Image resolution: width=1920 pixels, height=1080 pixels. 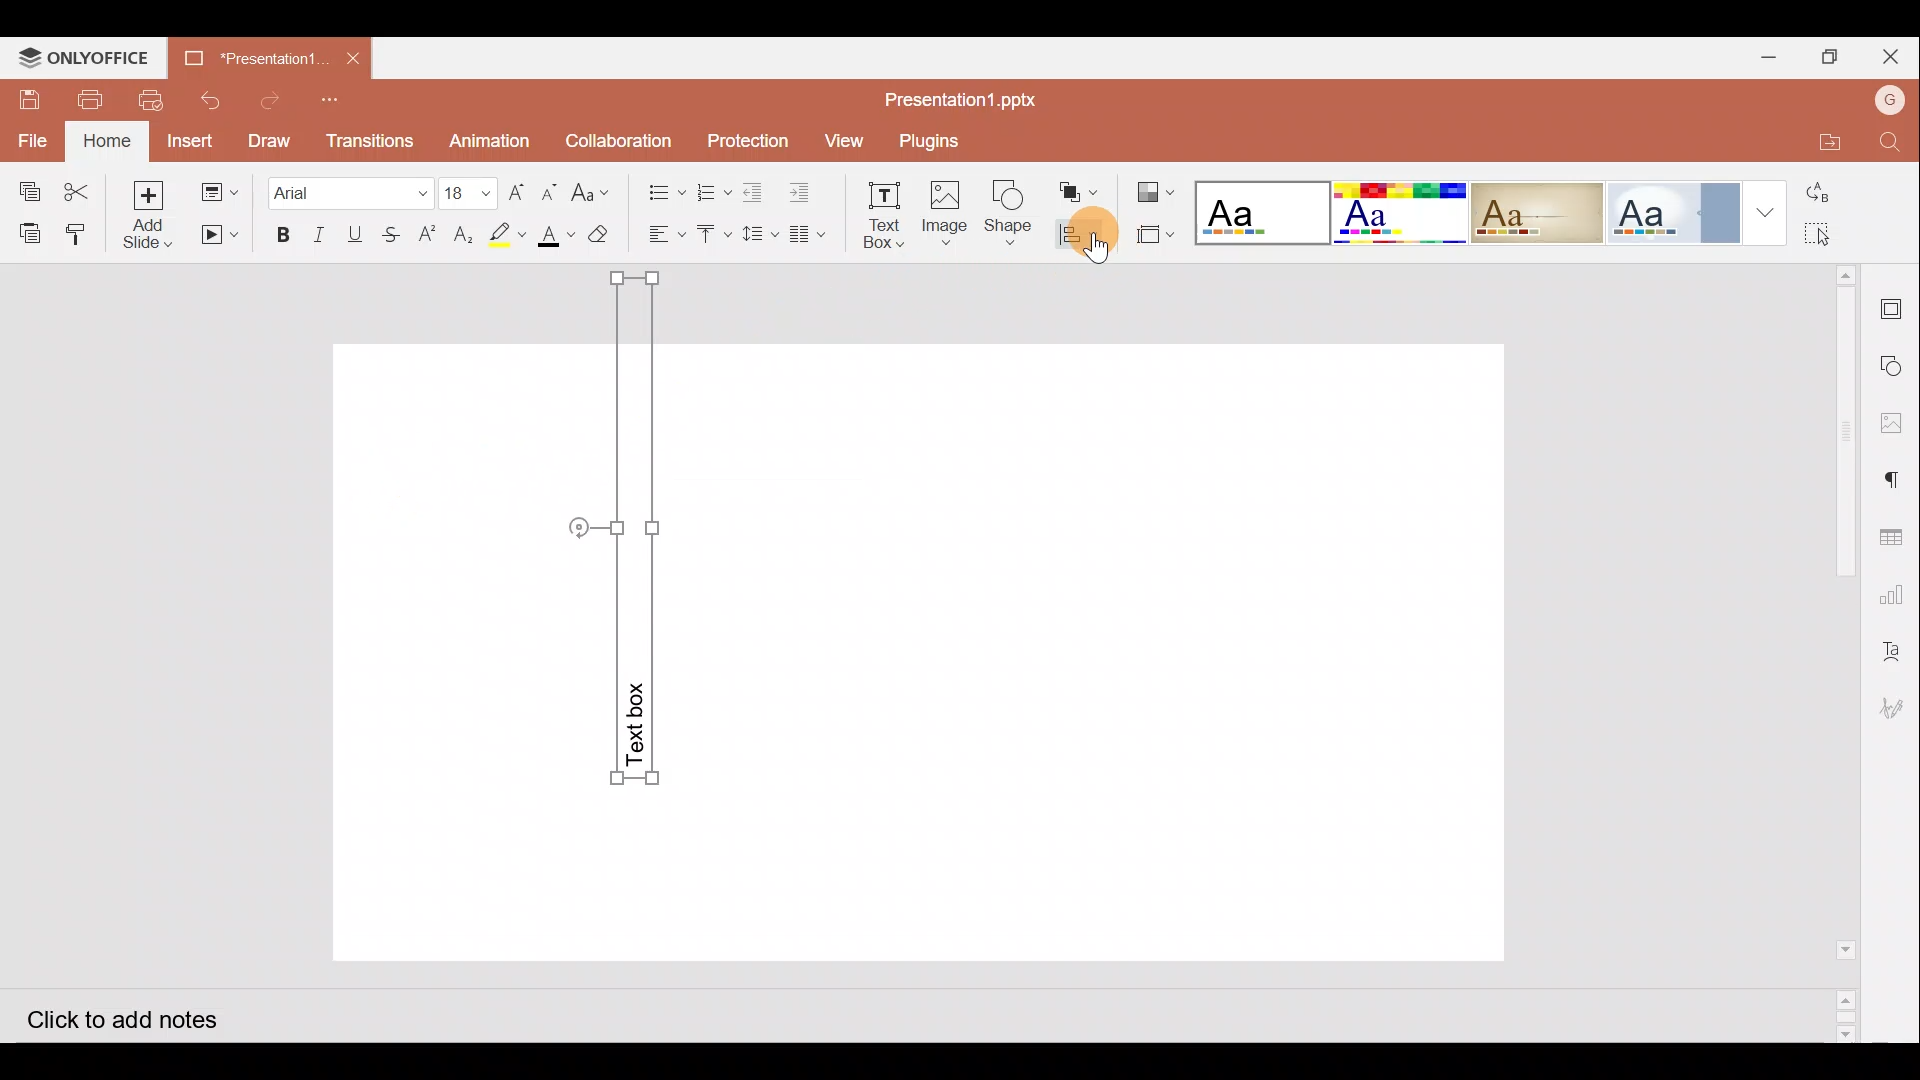 What do you see at coordinates (218, 235) in the screenshot?
I see `Start slideshow` at bounding box center [218, 235].